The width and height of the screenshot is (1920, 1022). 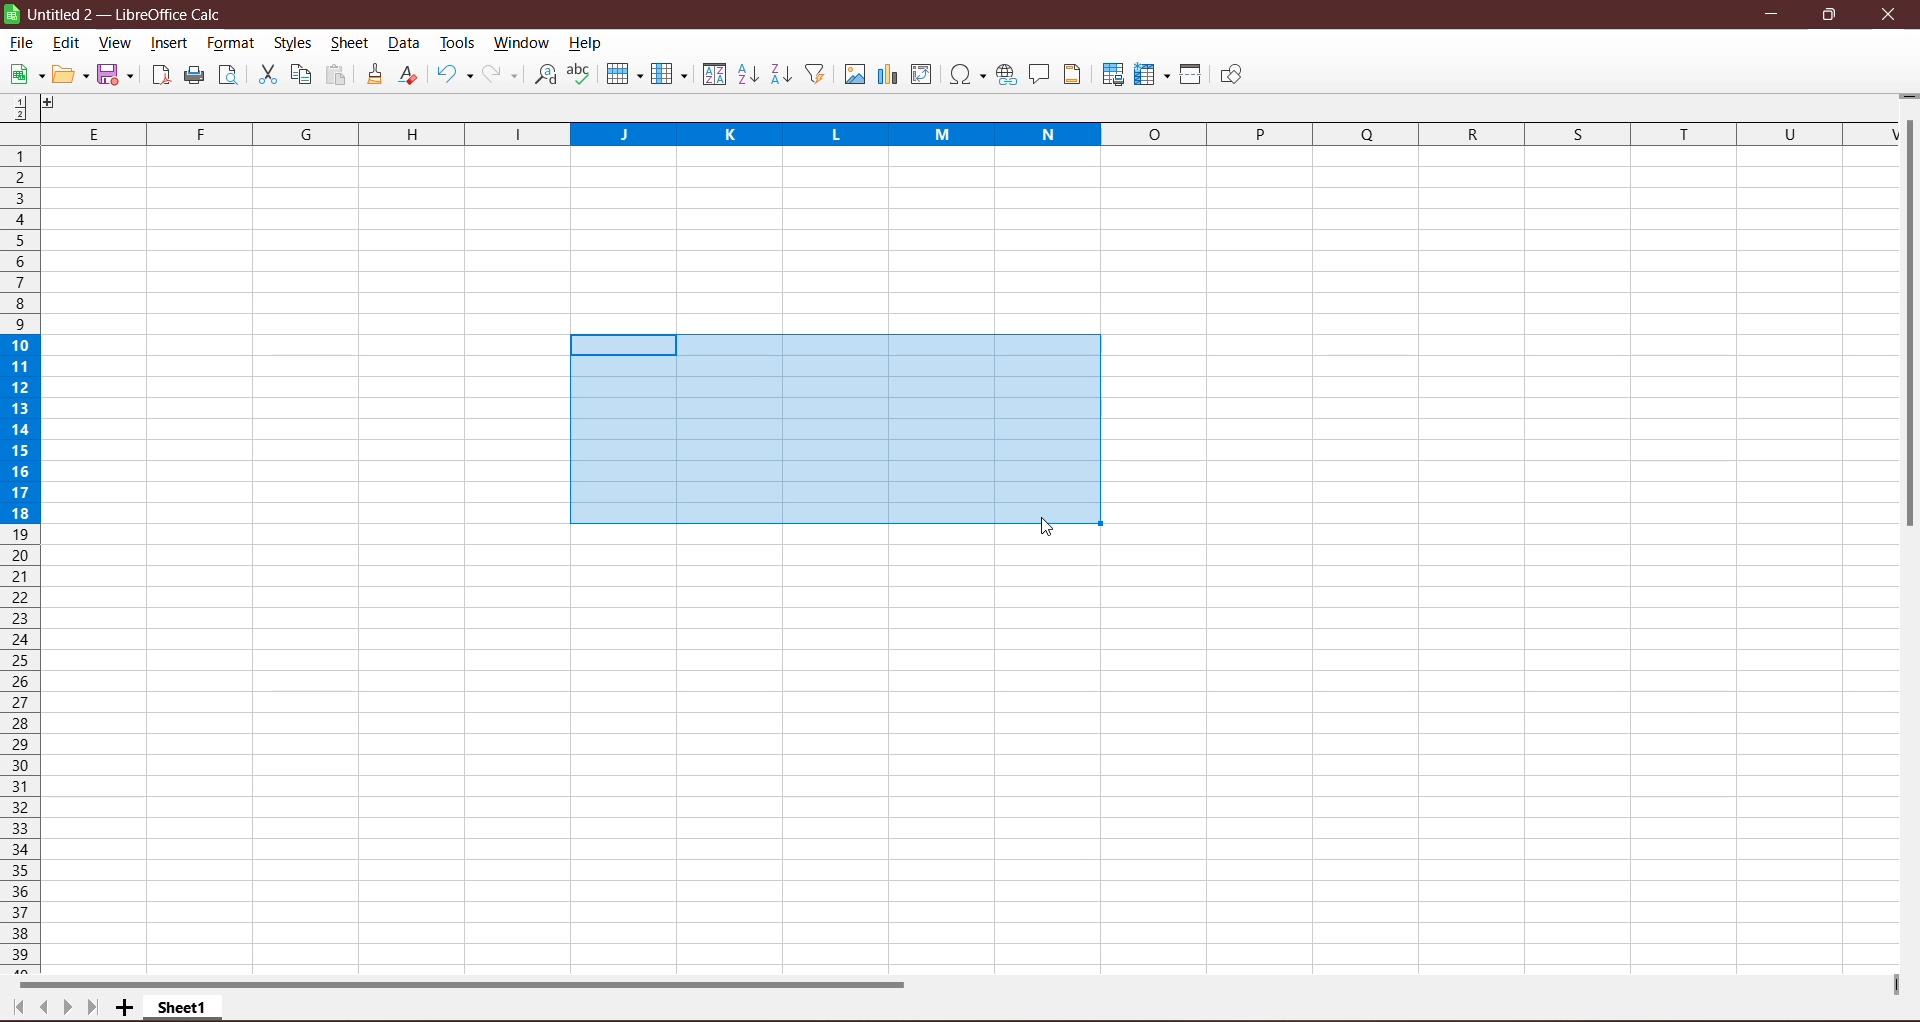 I want to click on New, so click(x=24, y=75).